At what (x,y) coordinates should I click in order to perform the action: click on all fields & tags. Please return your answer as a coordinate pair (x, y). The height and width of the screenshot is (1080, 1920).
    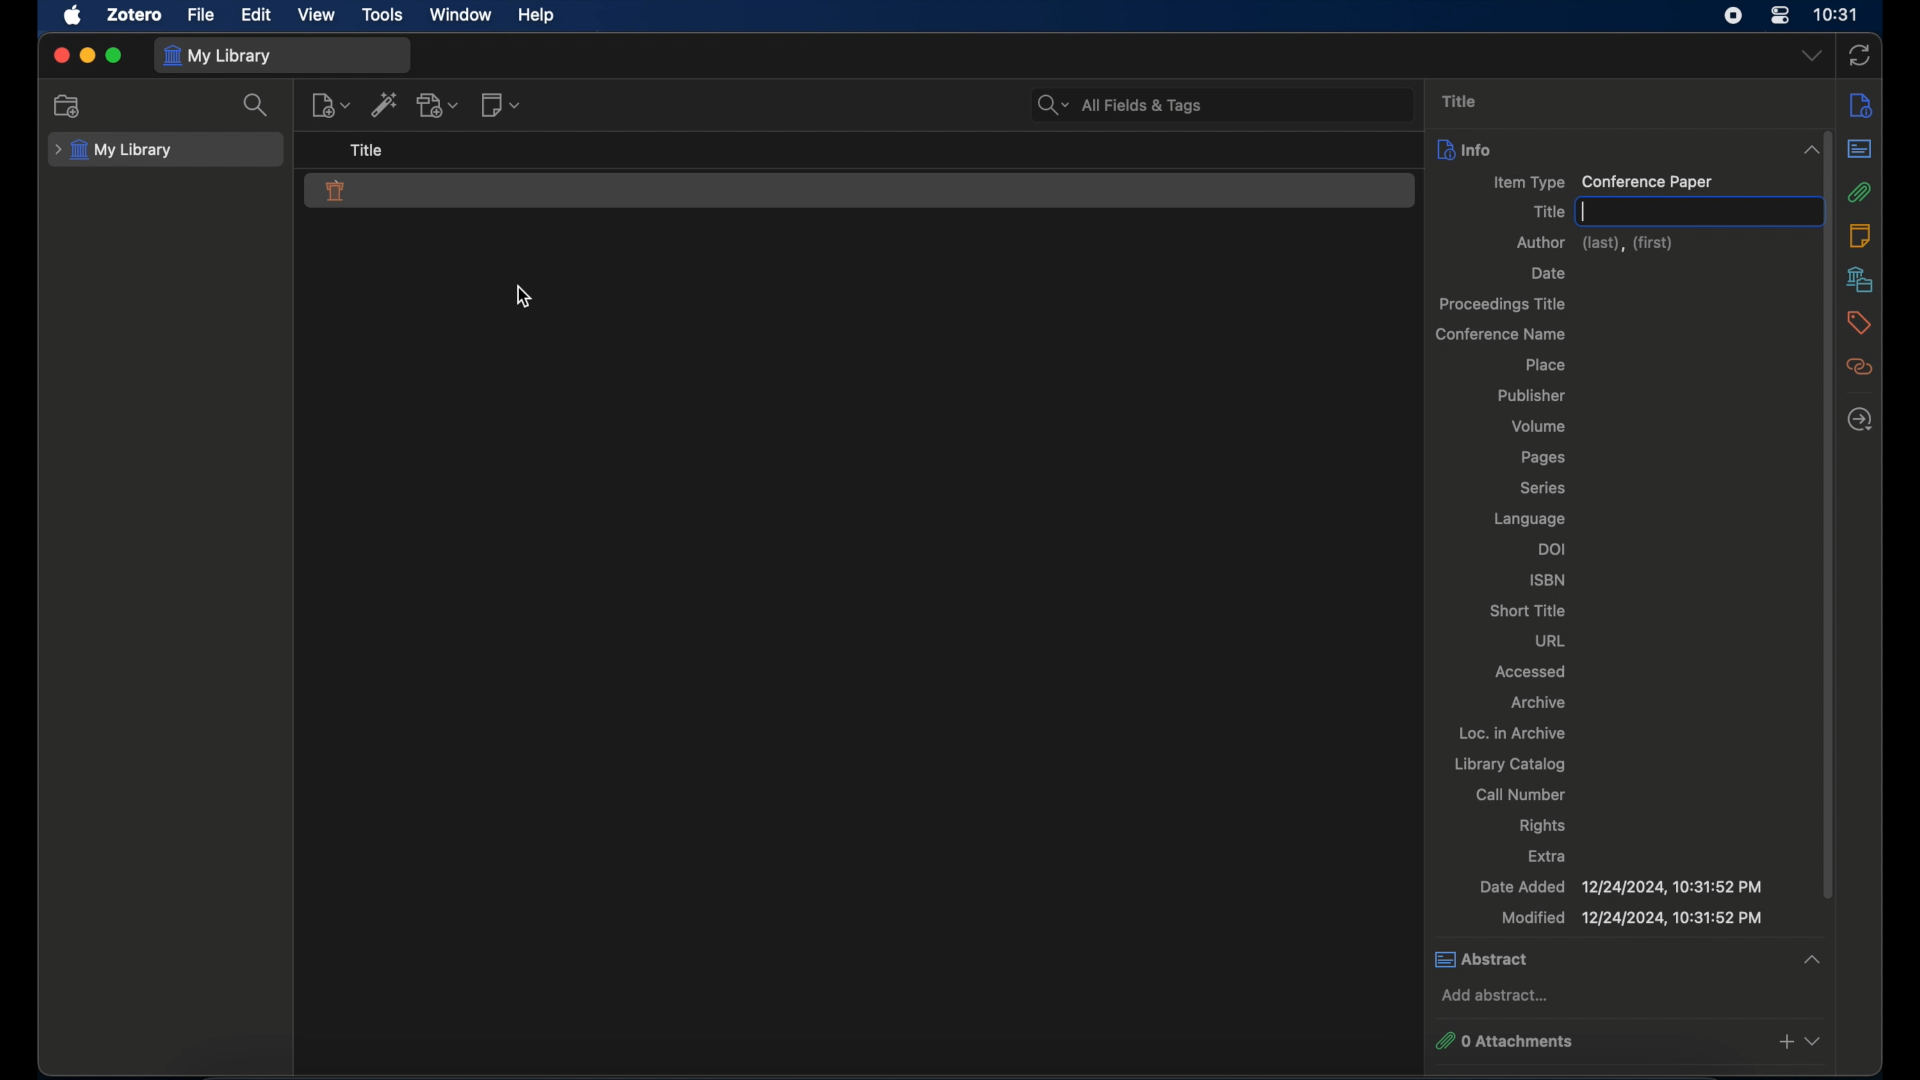
    Looking at the image, I should click on (1120, 104).